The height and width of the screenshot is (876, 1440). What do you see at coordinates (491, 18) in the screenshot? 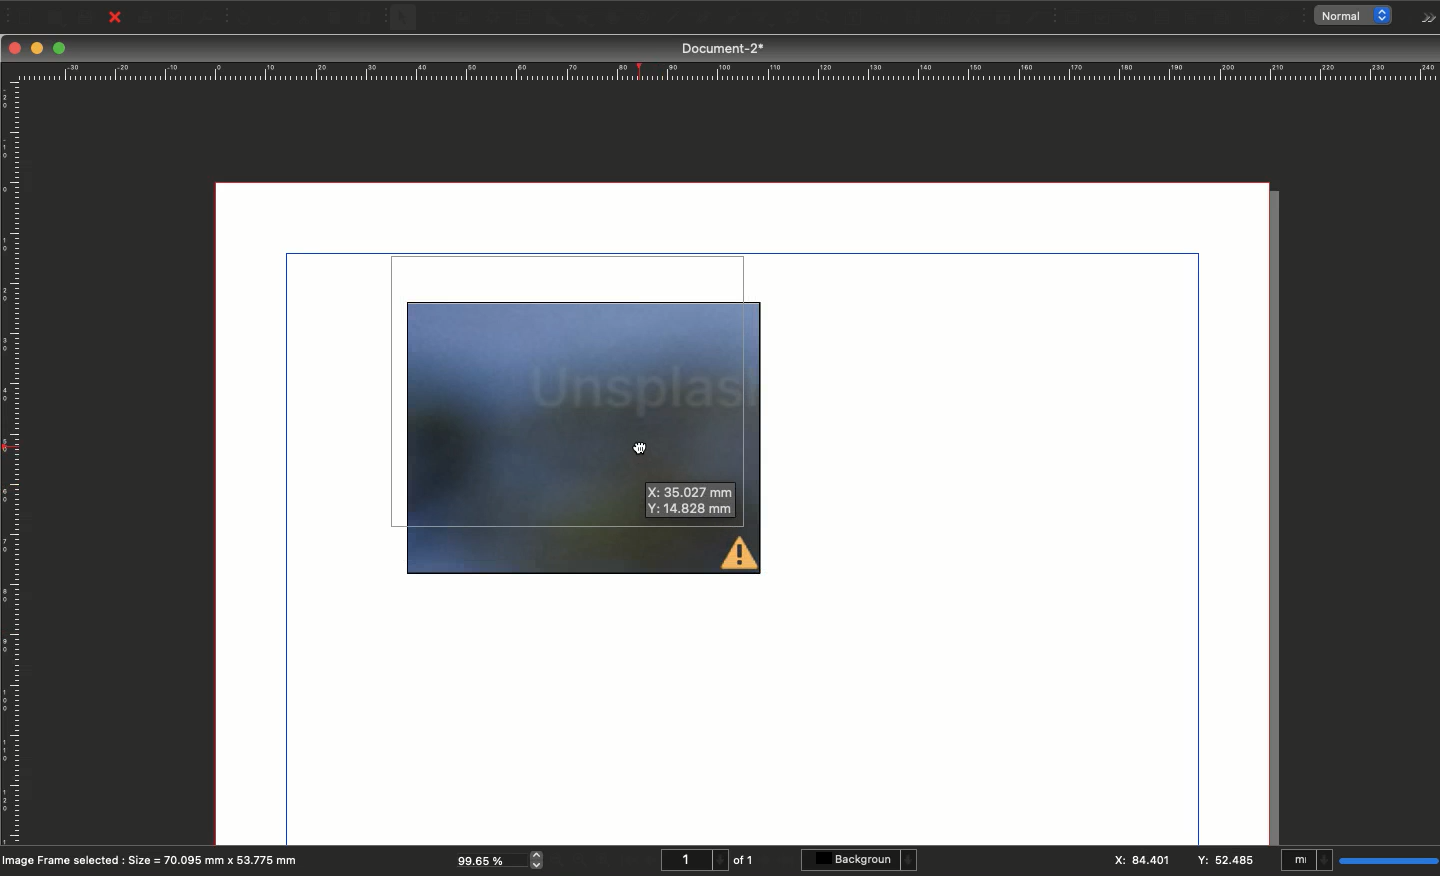
I see `Render frame` at bounding box center [491, 18].